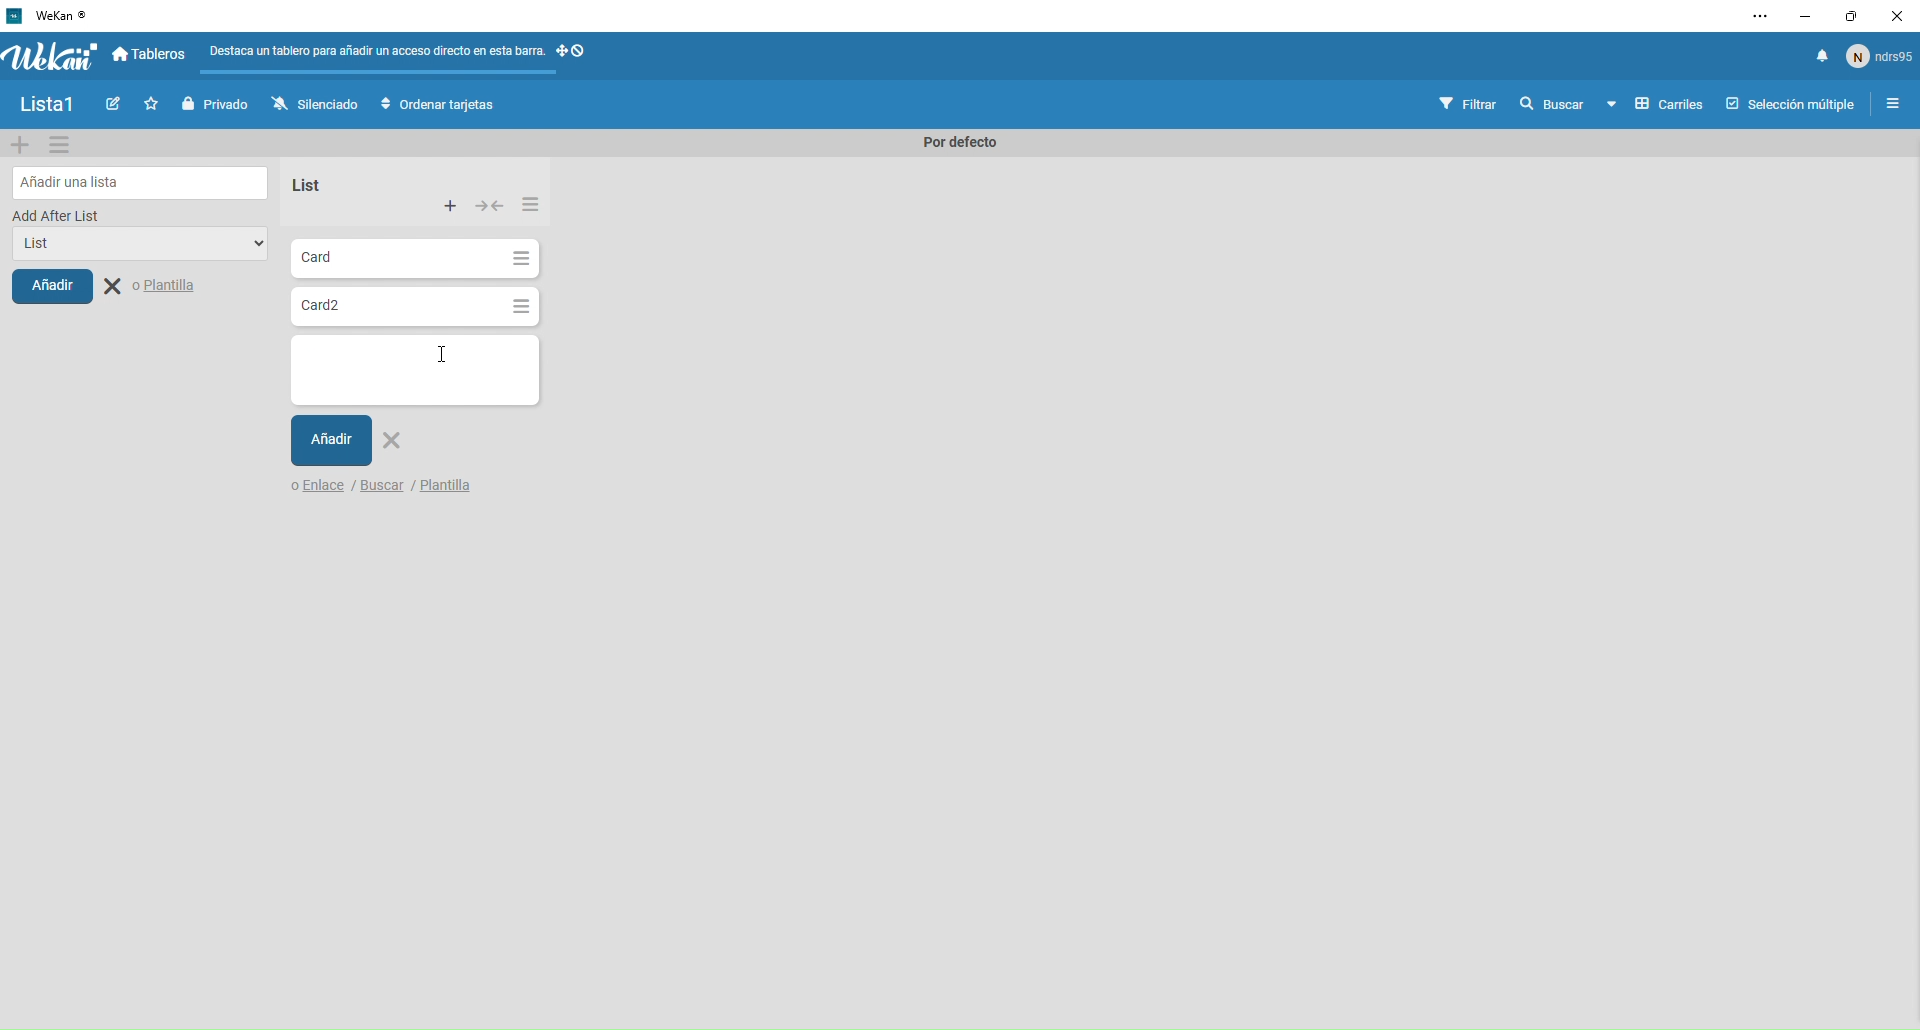 This screenshot has width=1920, height=1030. Describe the element at coordinates (396, 259) in the screenshot. I see `Card` at that location.